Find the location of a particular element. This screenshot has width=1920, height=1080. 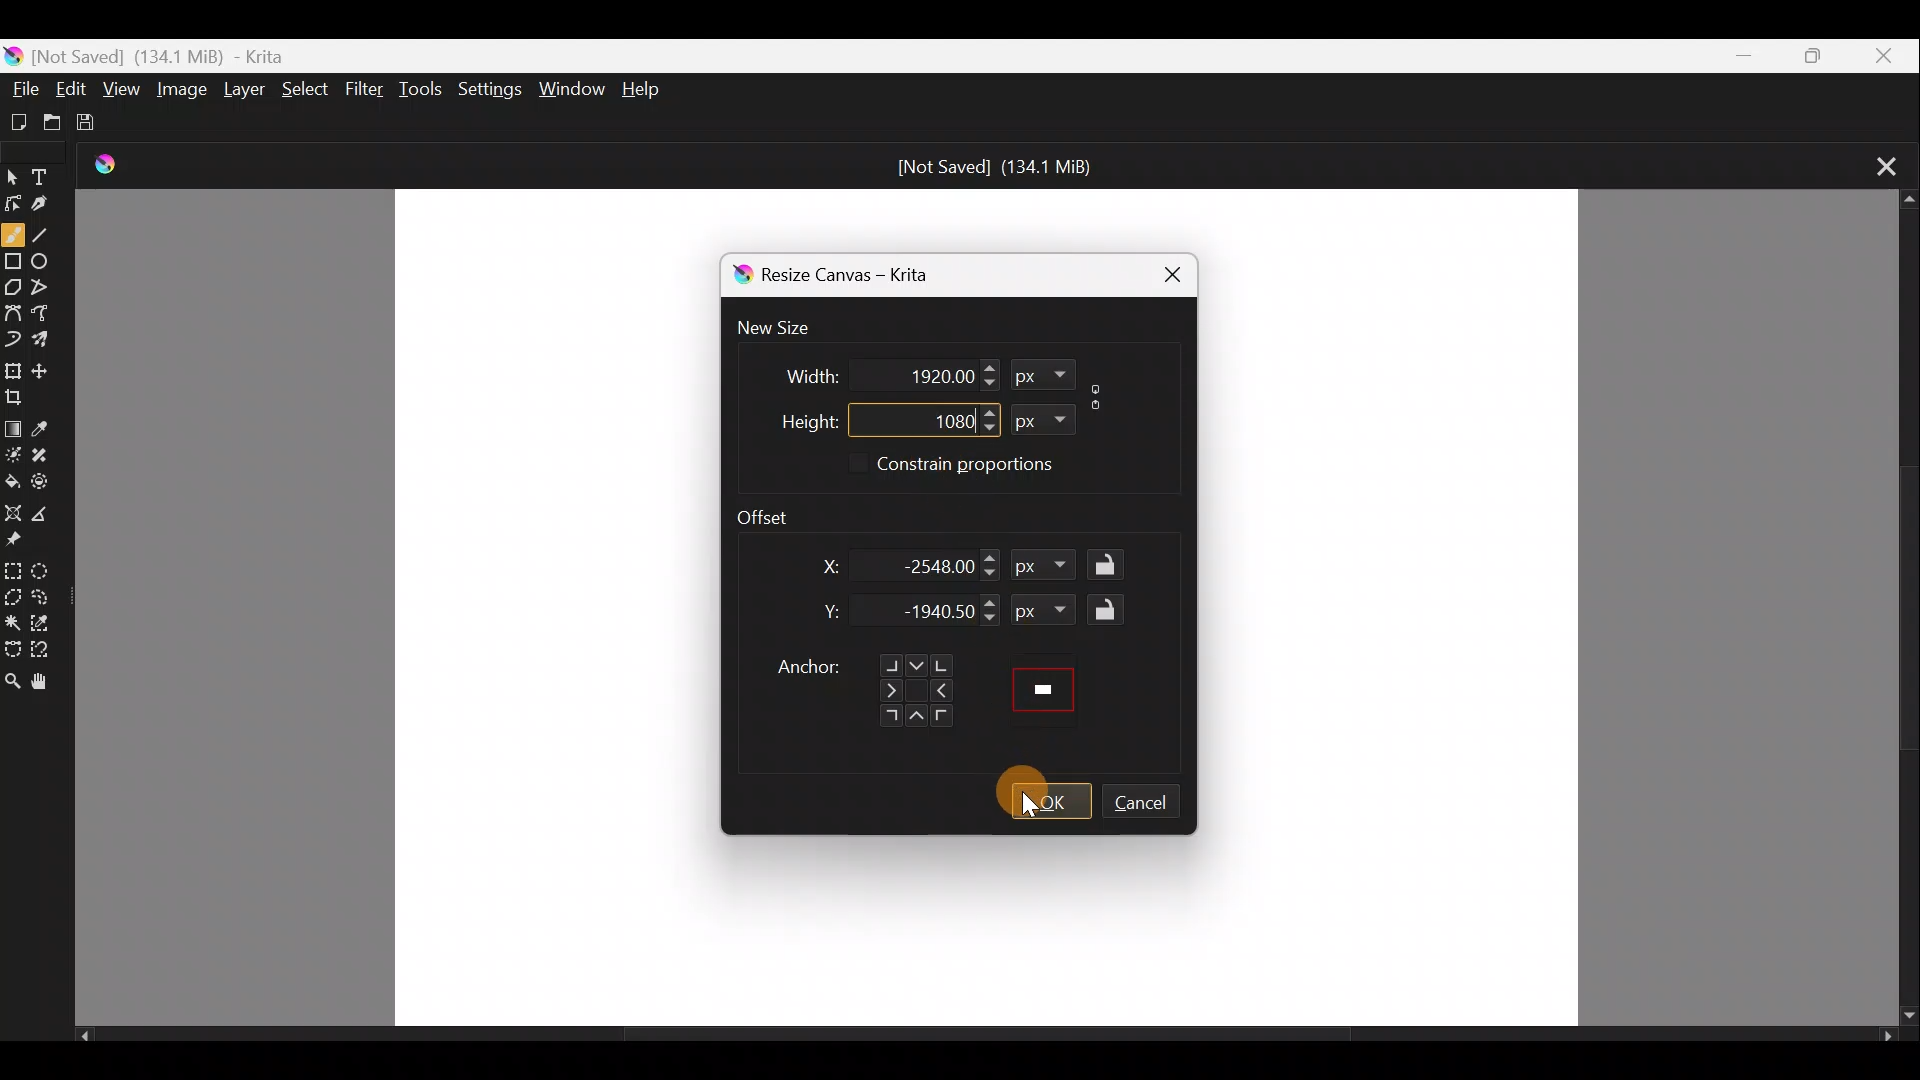

Dynamic brush tool is located at coordinates (13, 338).